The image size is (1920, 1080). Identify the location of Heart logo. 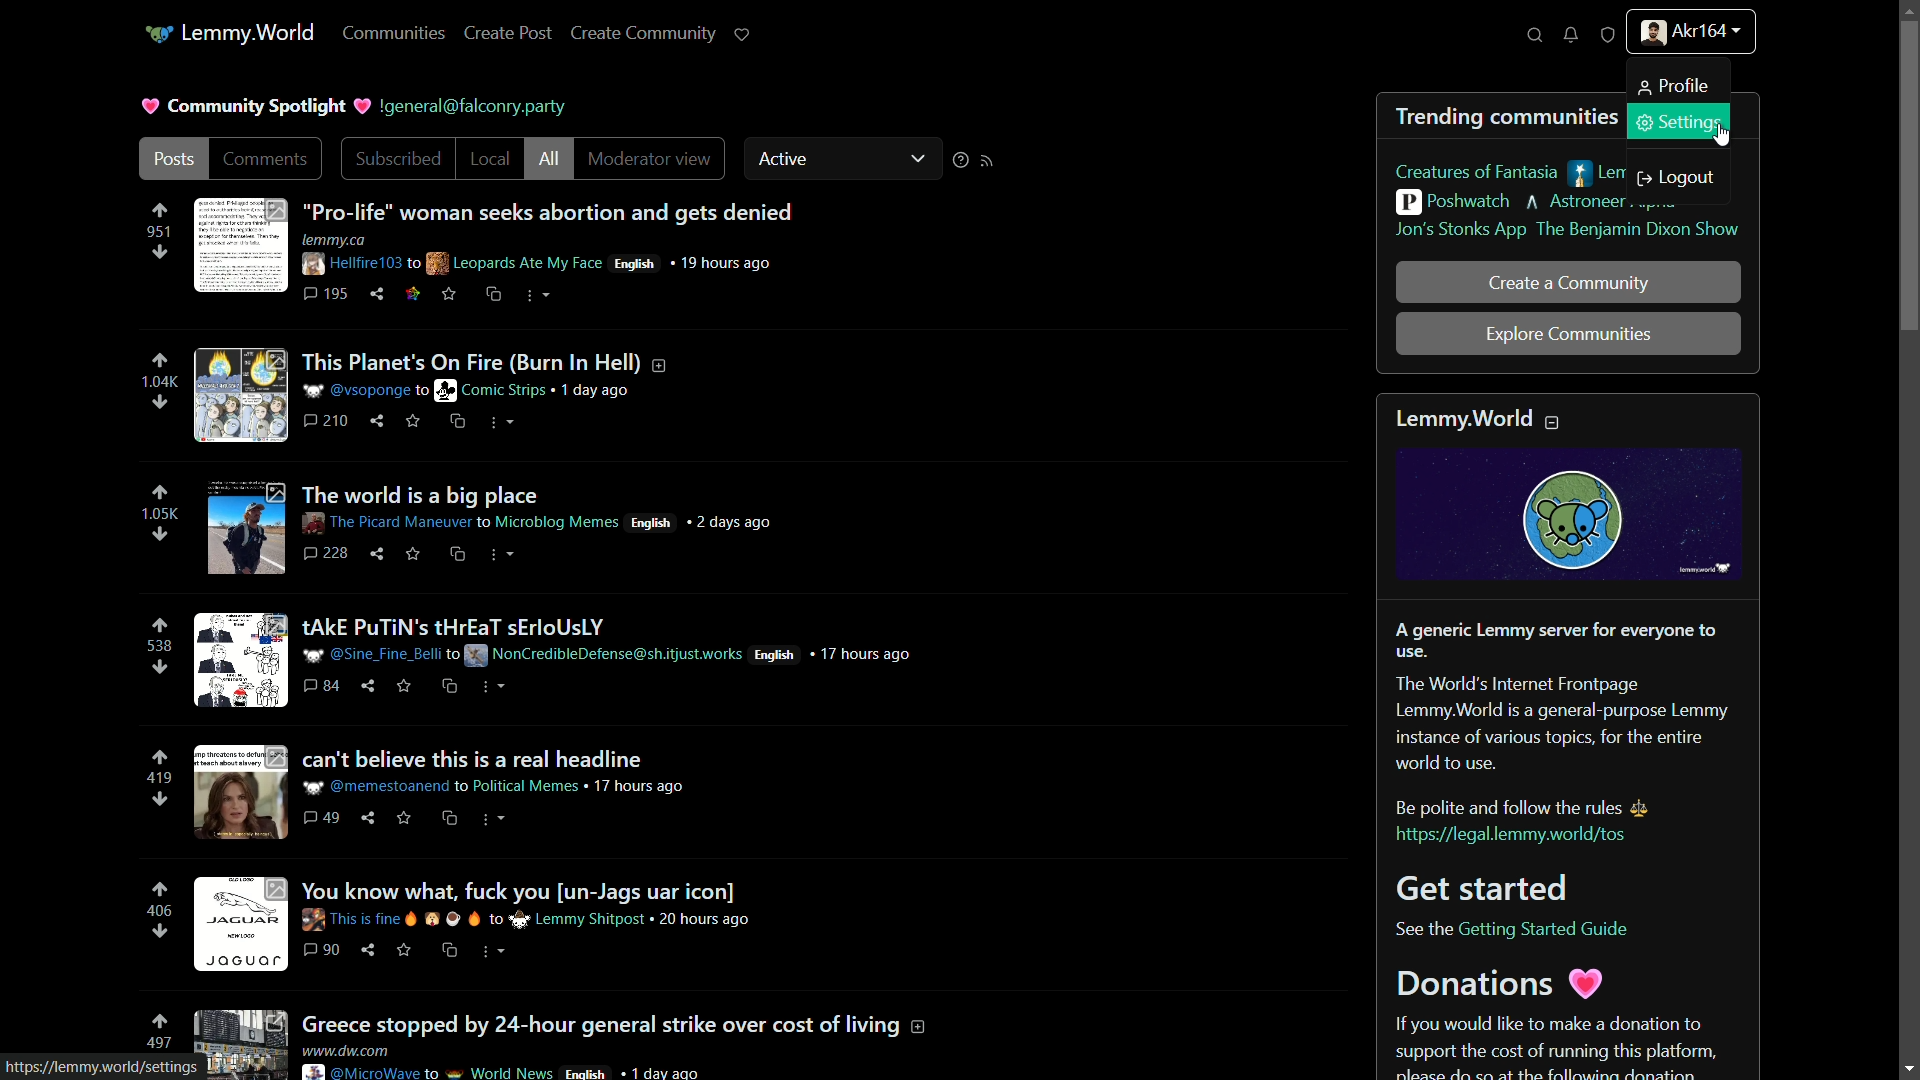
(147, 105).